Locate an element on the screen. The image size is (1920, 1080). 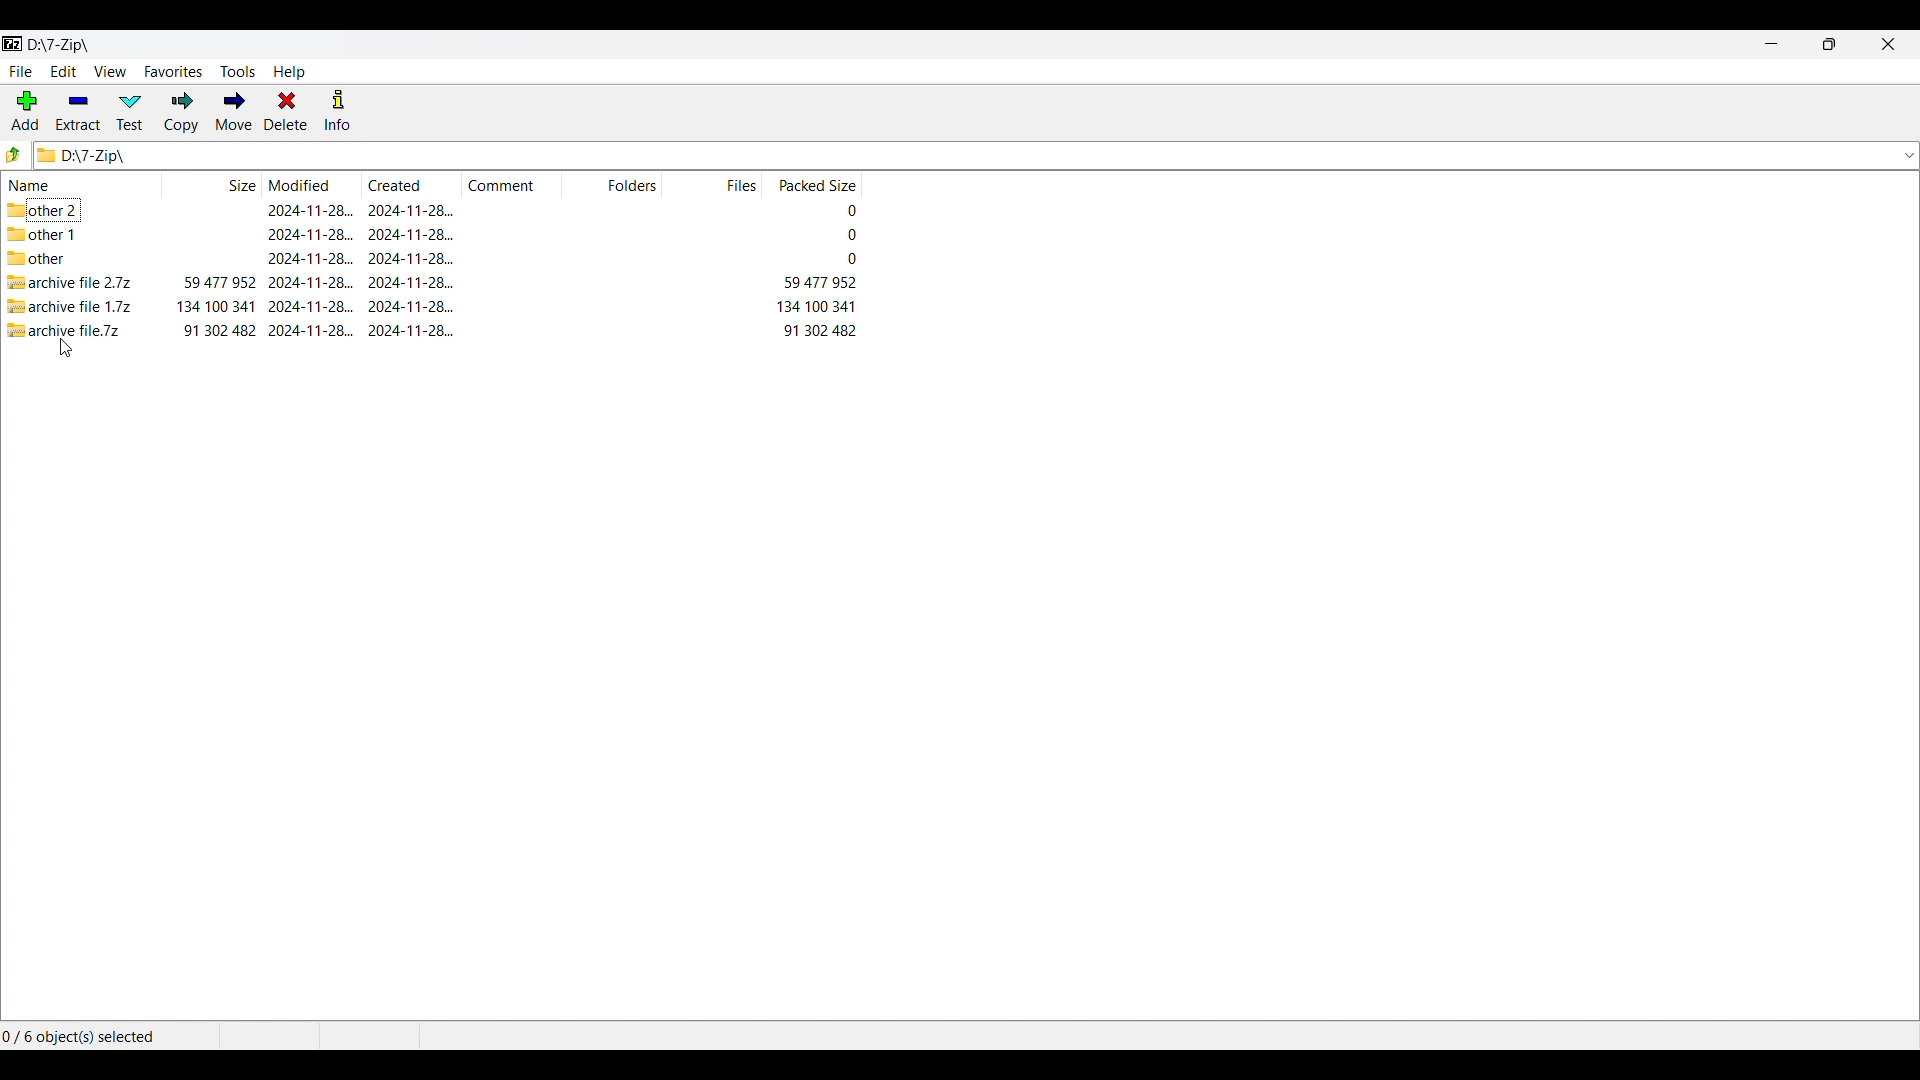
packed size is located at coordinates (851, 258).